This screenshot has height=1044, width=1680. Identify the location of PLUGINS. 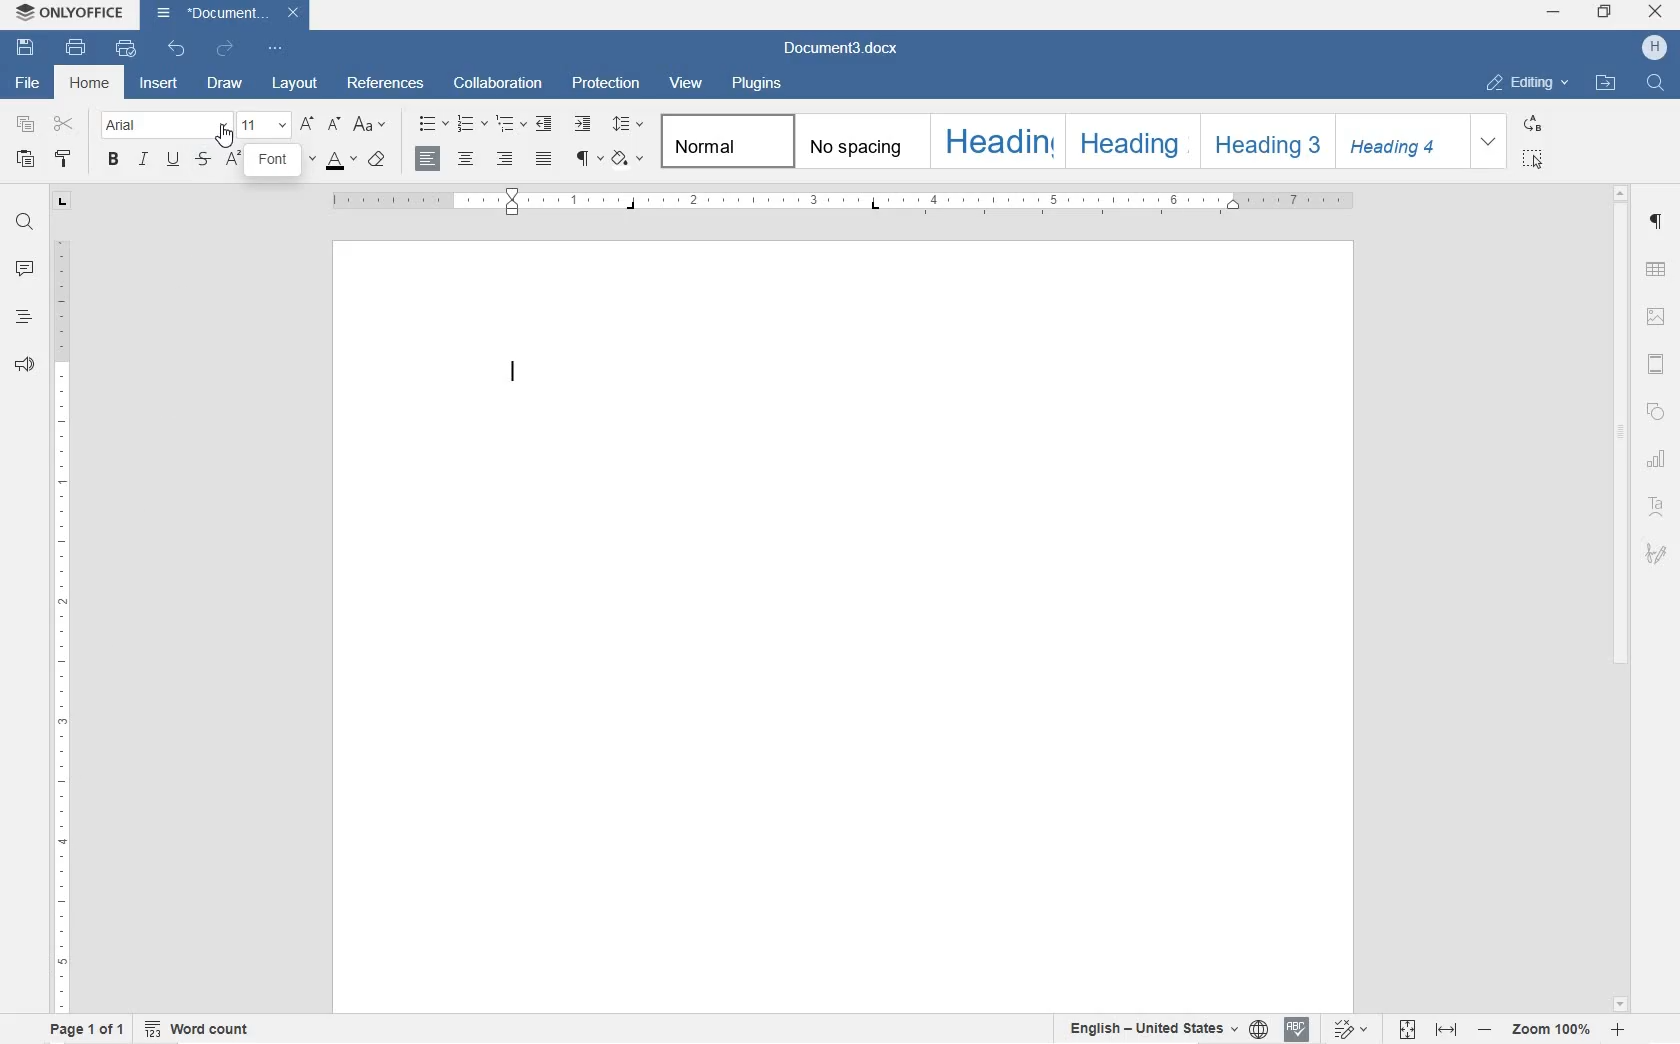
(758, 84).